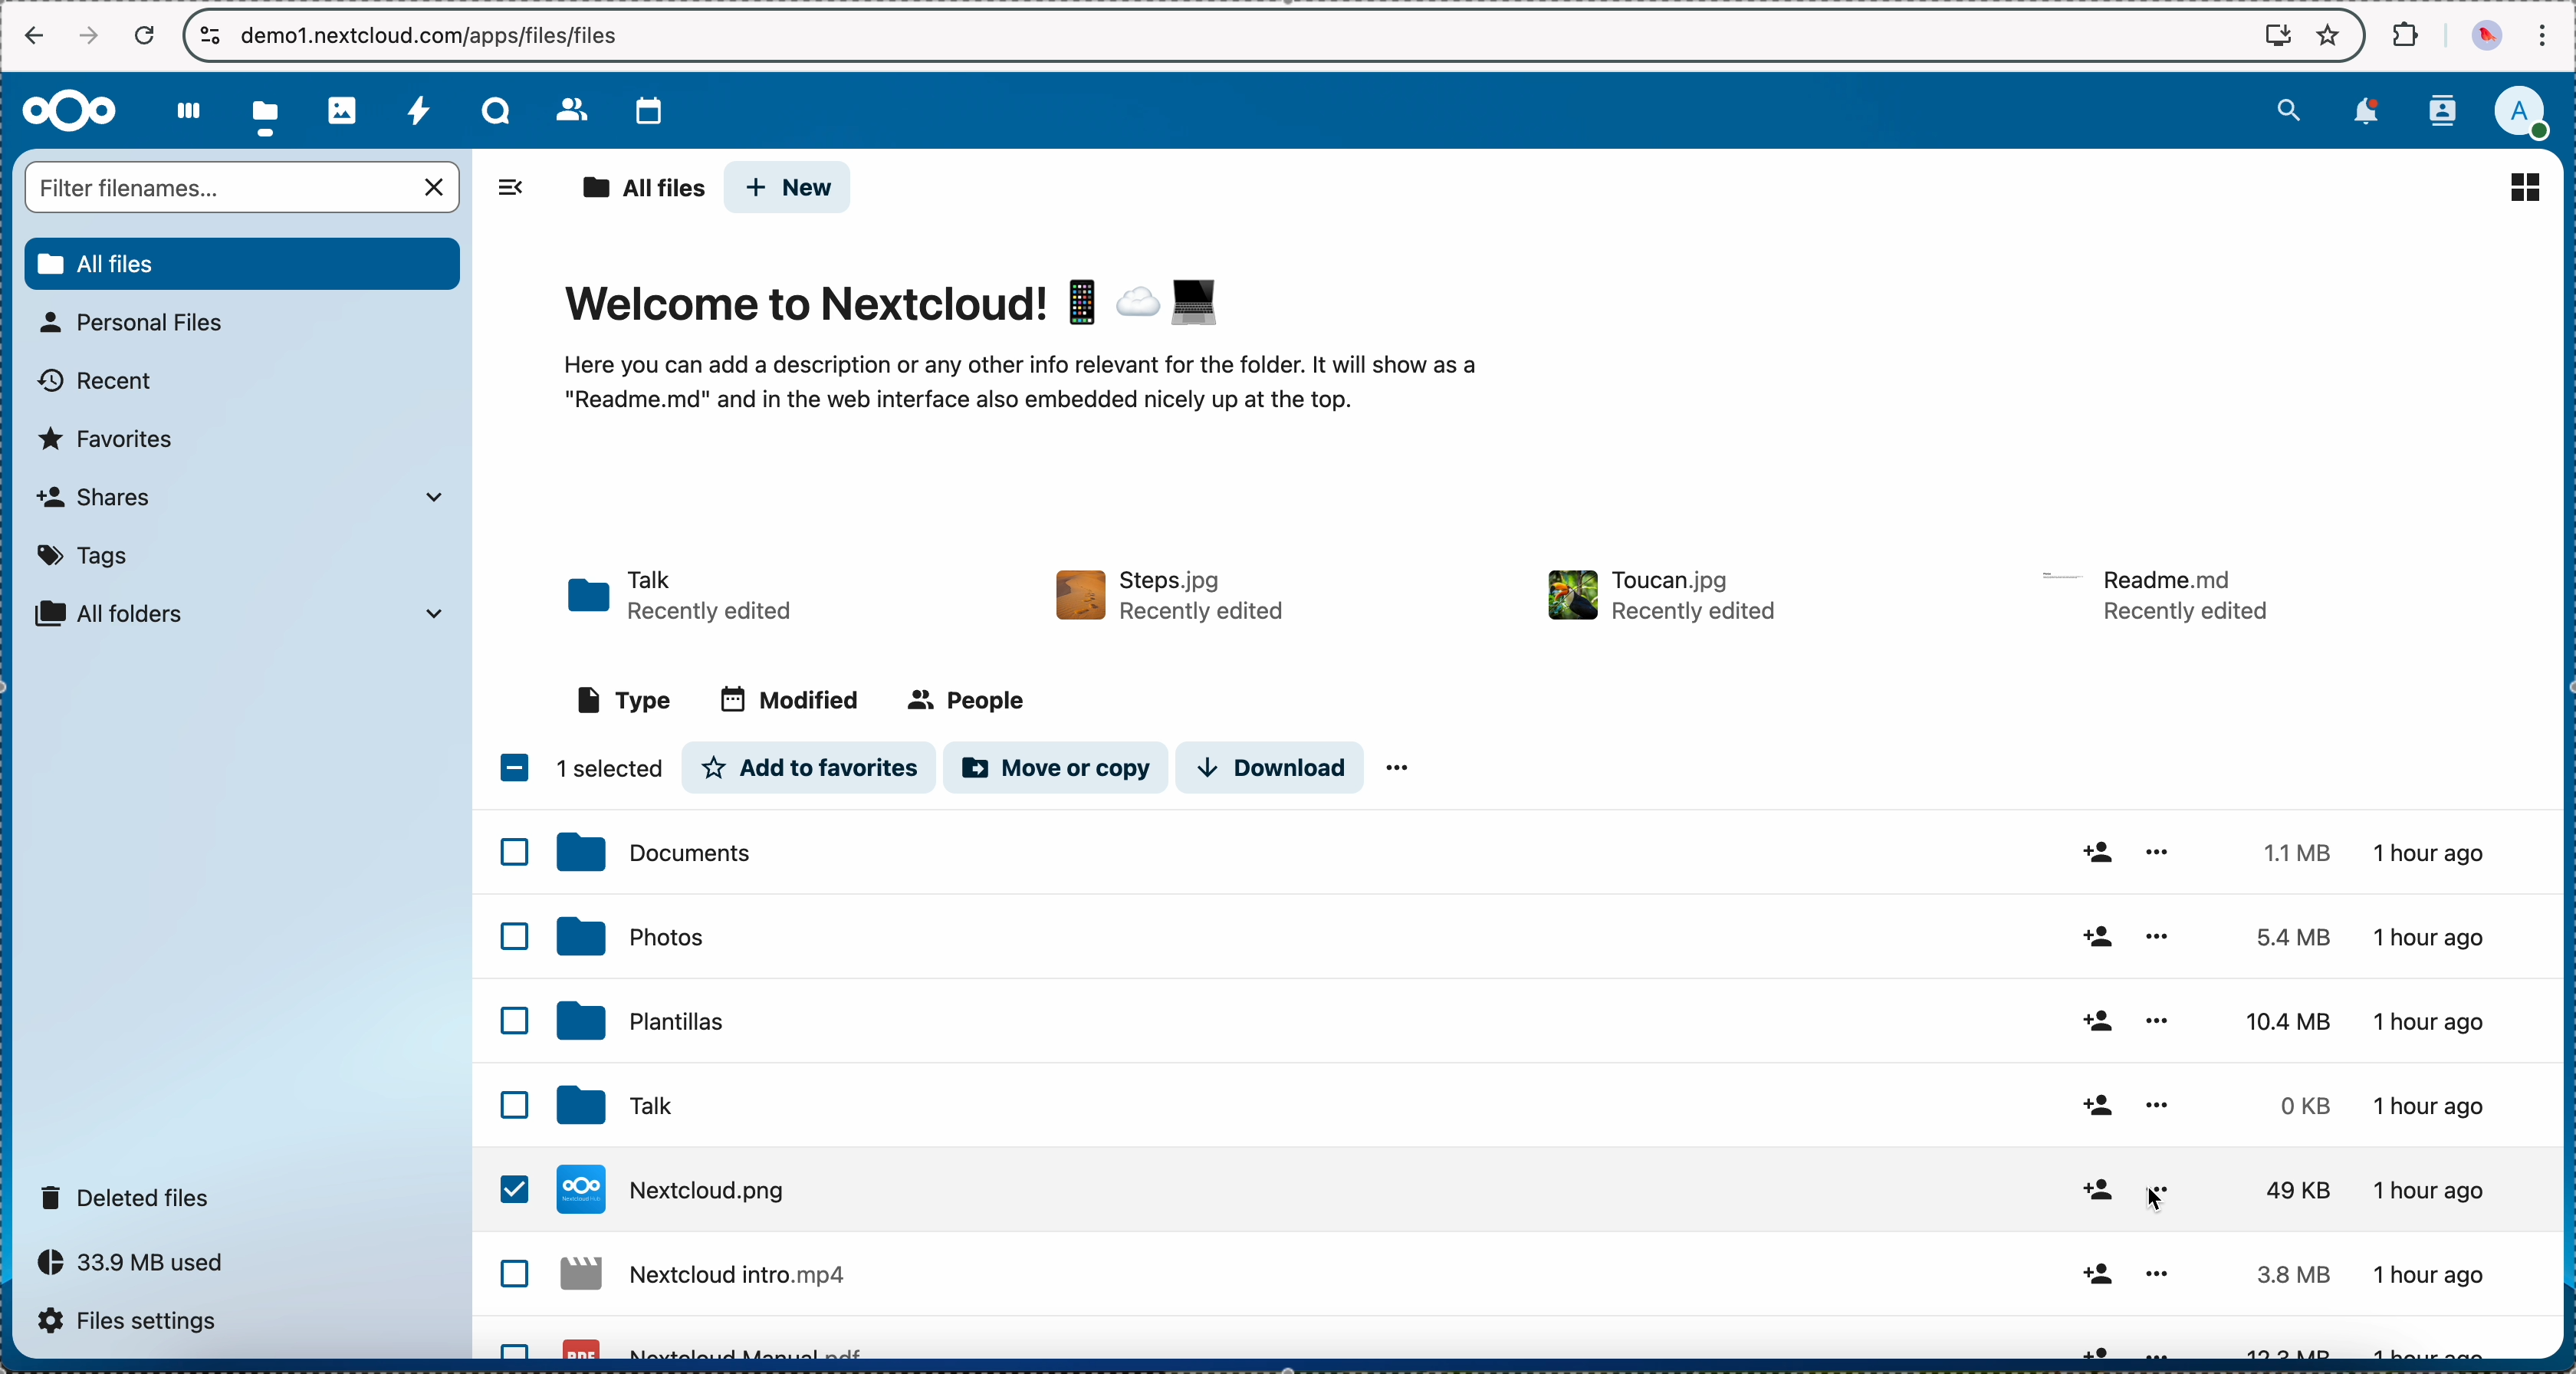  I want to click on favorites, so click(2326, 34).